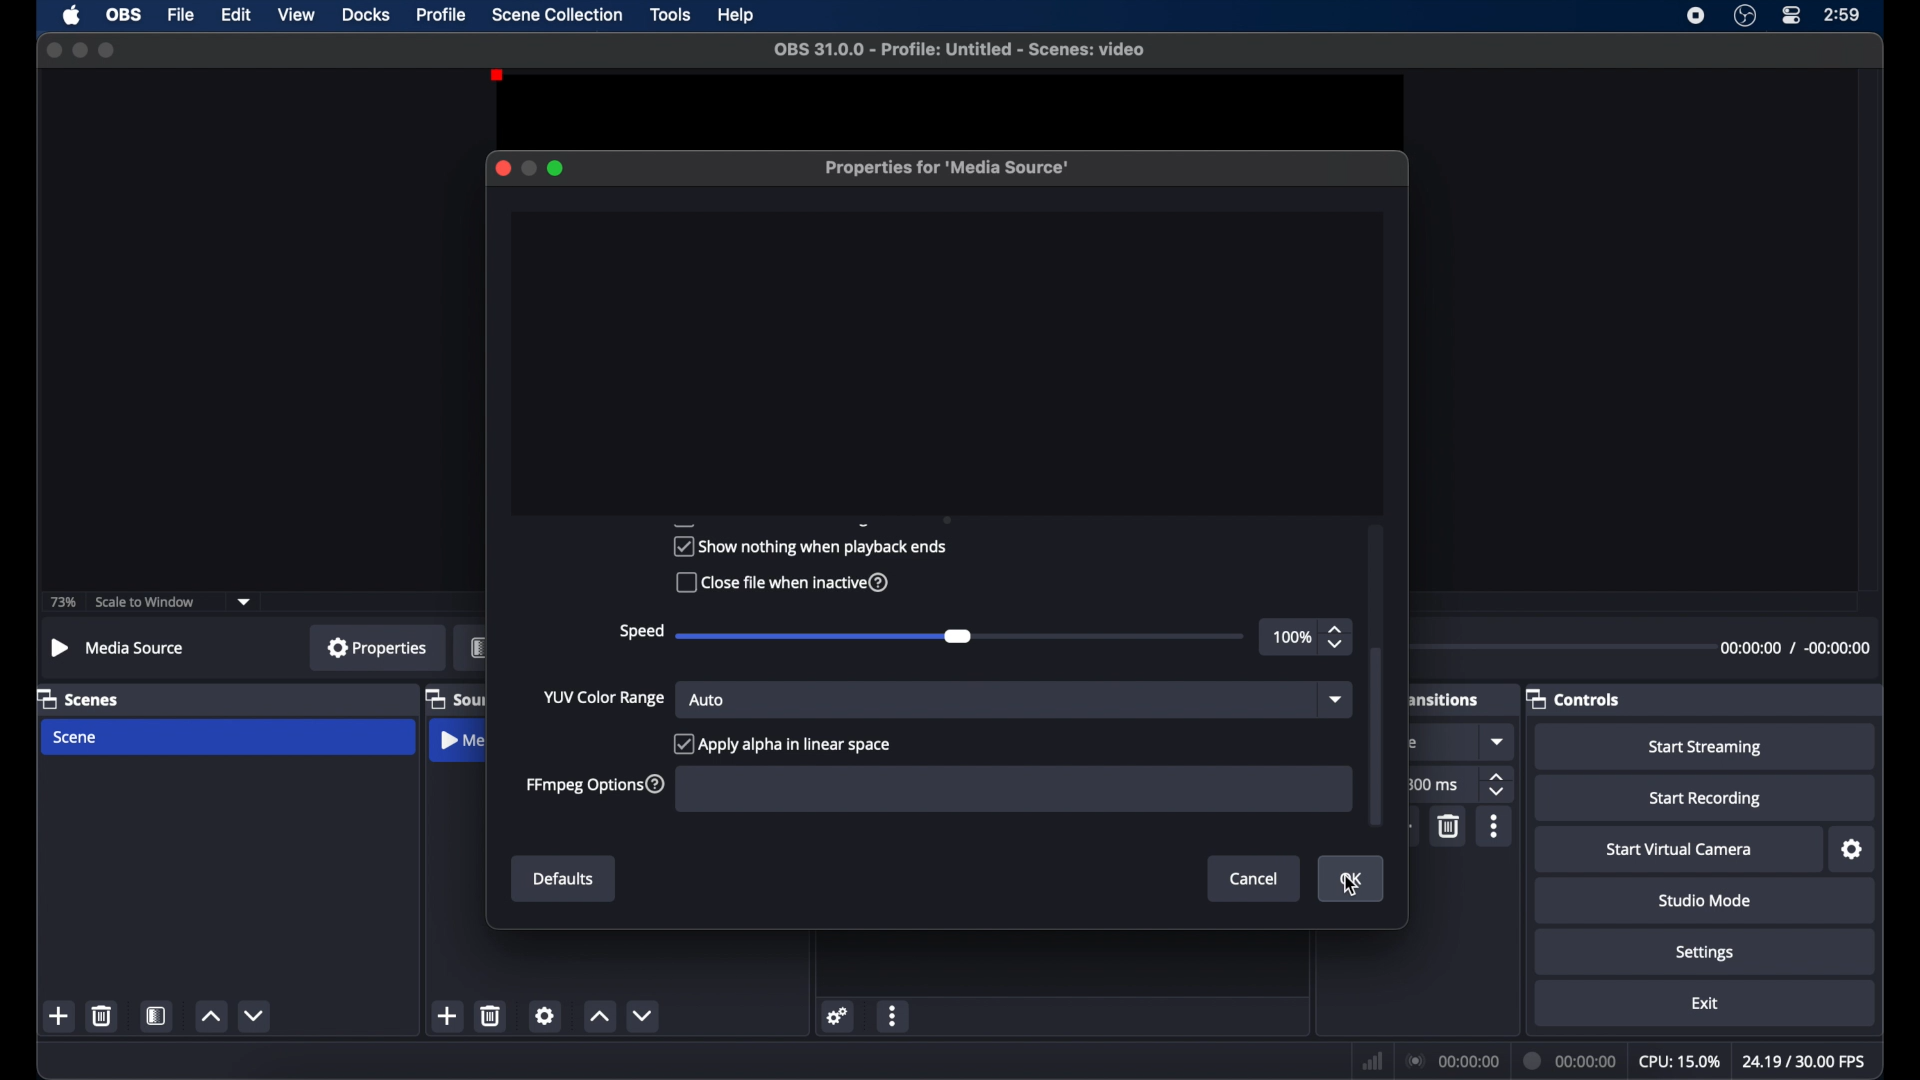 The image size is (1920, 1080). Describe the element at coordinates (61, 603) in the screenshot. I see `73%` at that location.